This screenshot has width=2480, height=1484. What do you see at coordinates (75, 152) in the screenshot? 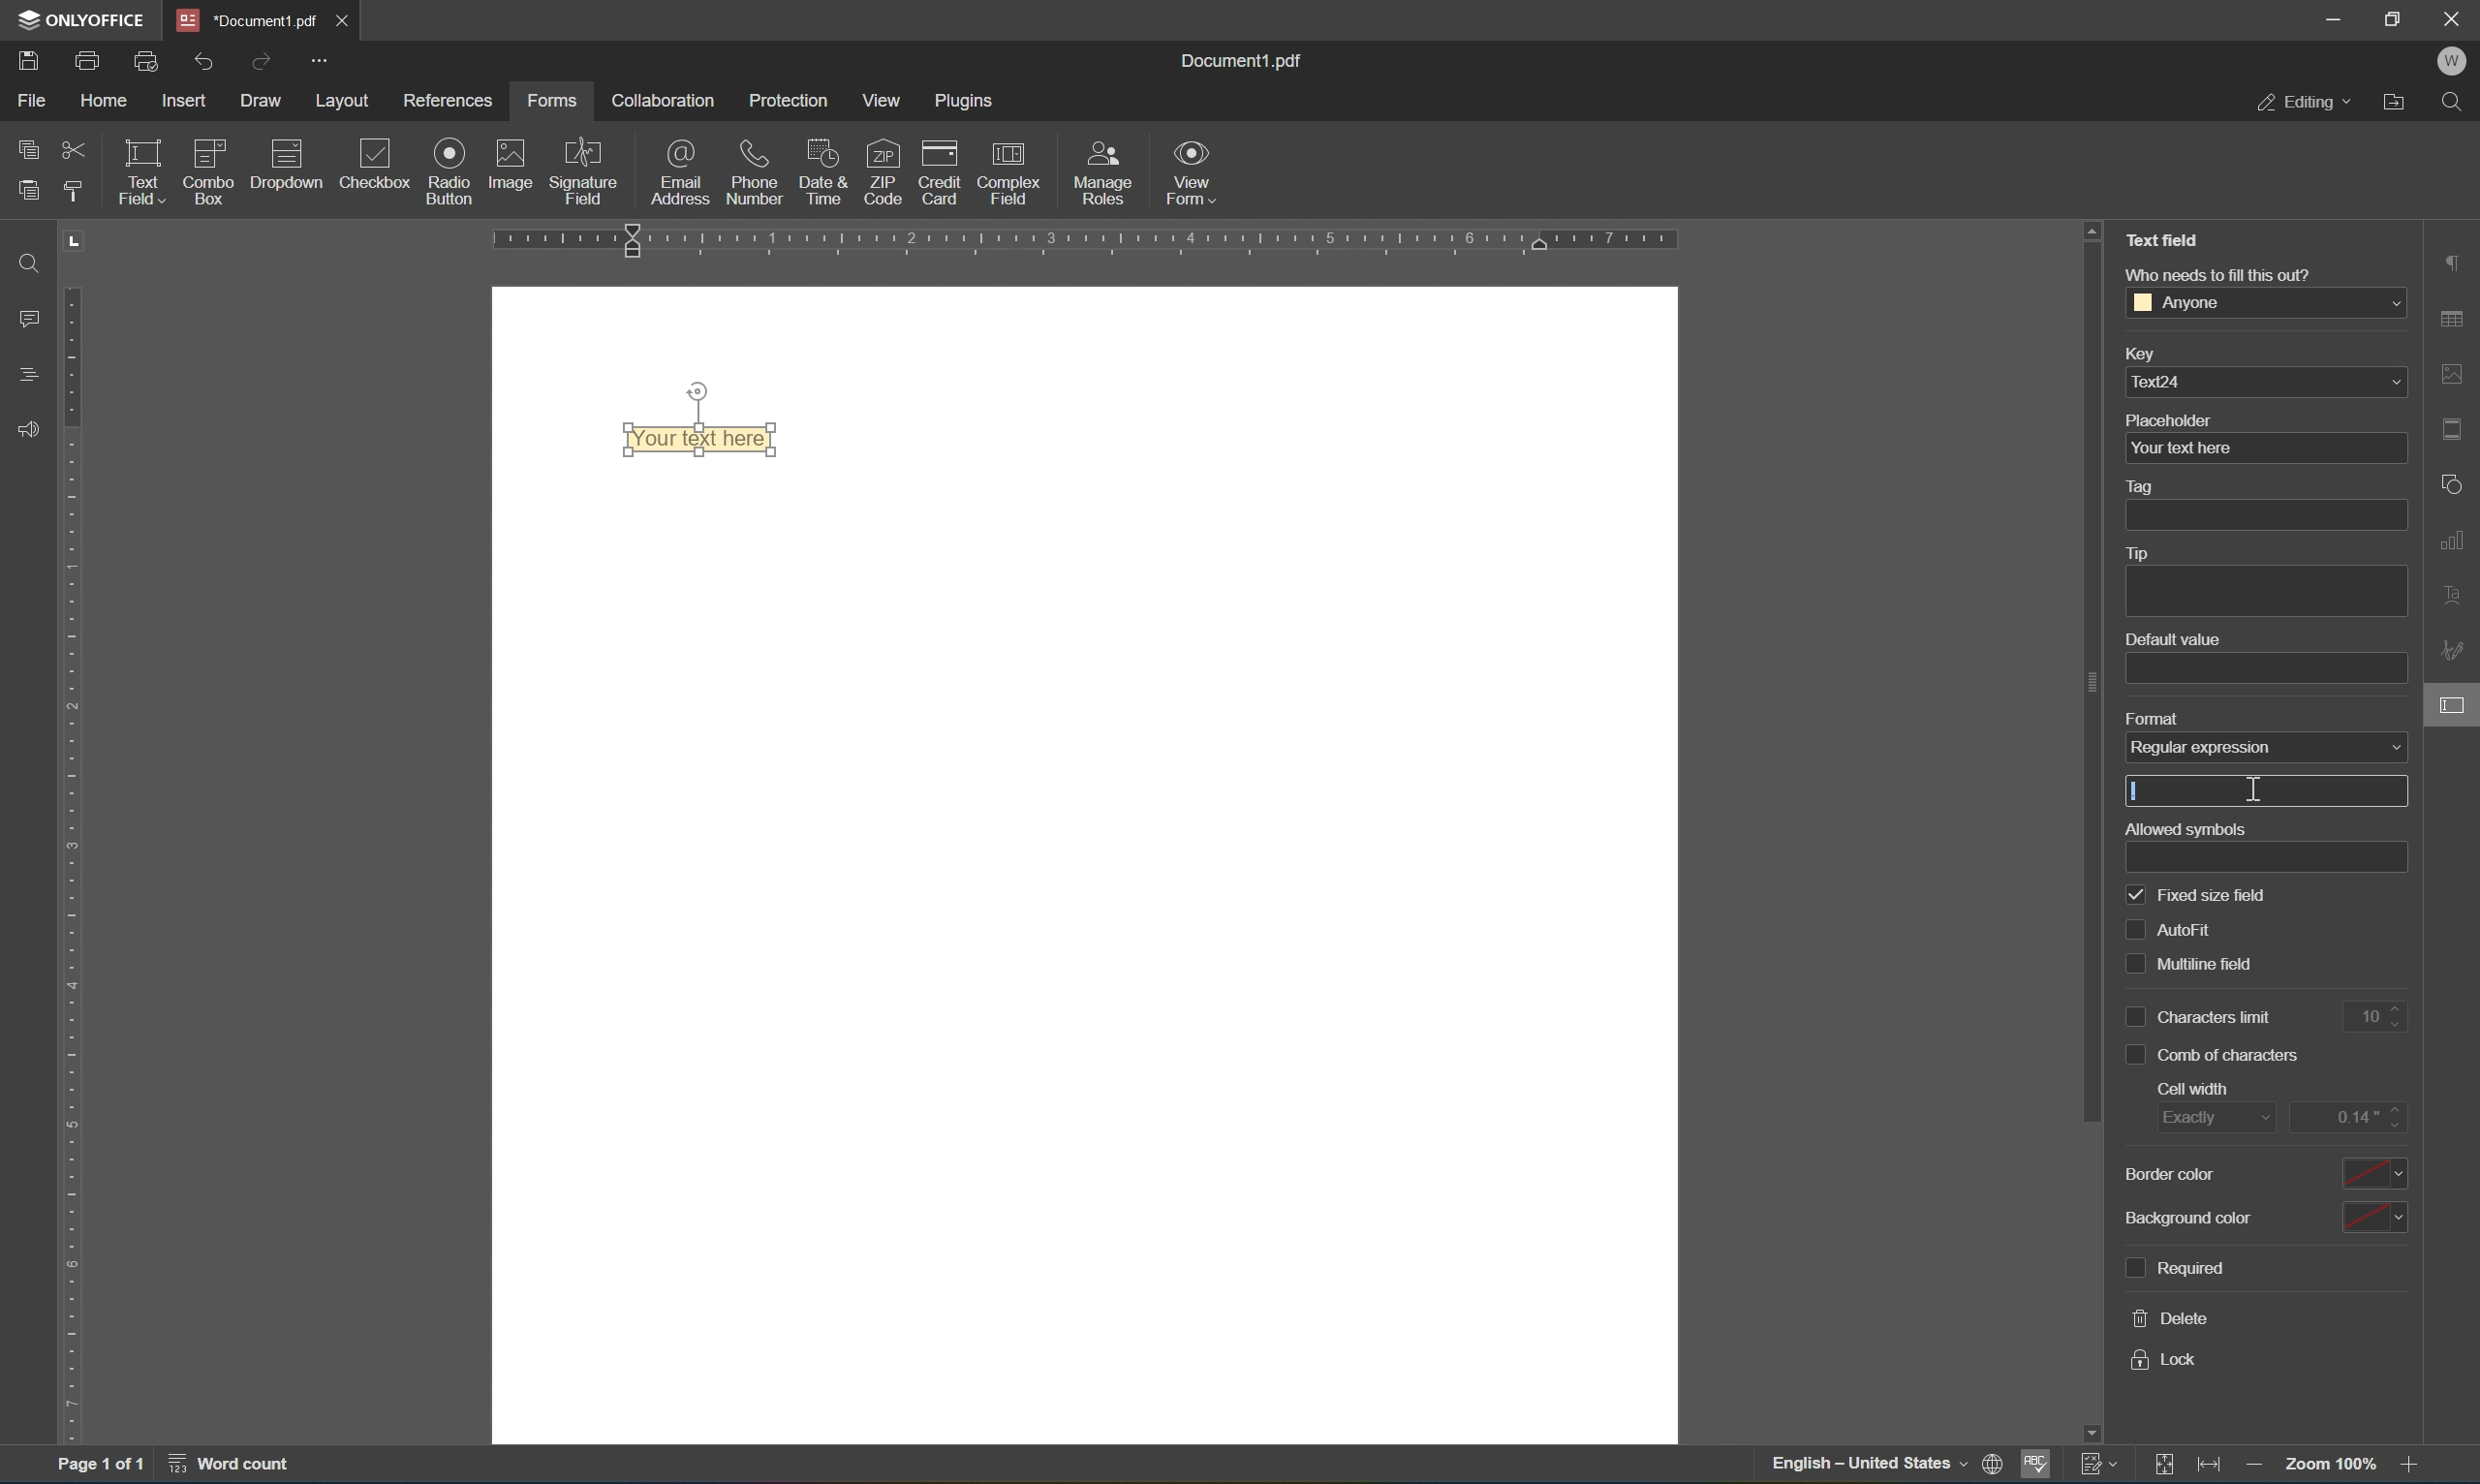
I see `cut` at bounding box center [75, 152].